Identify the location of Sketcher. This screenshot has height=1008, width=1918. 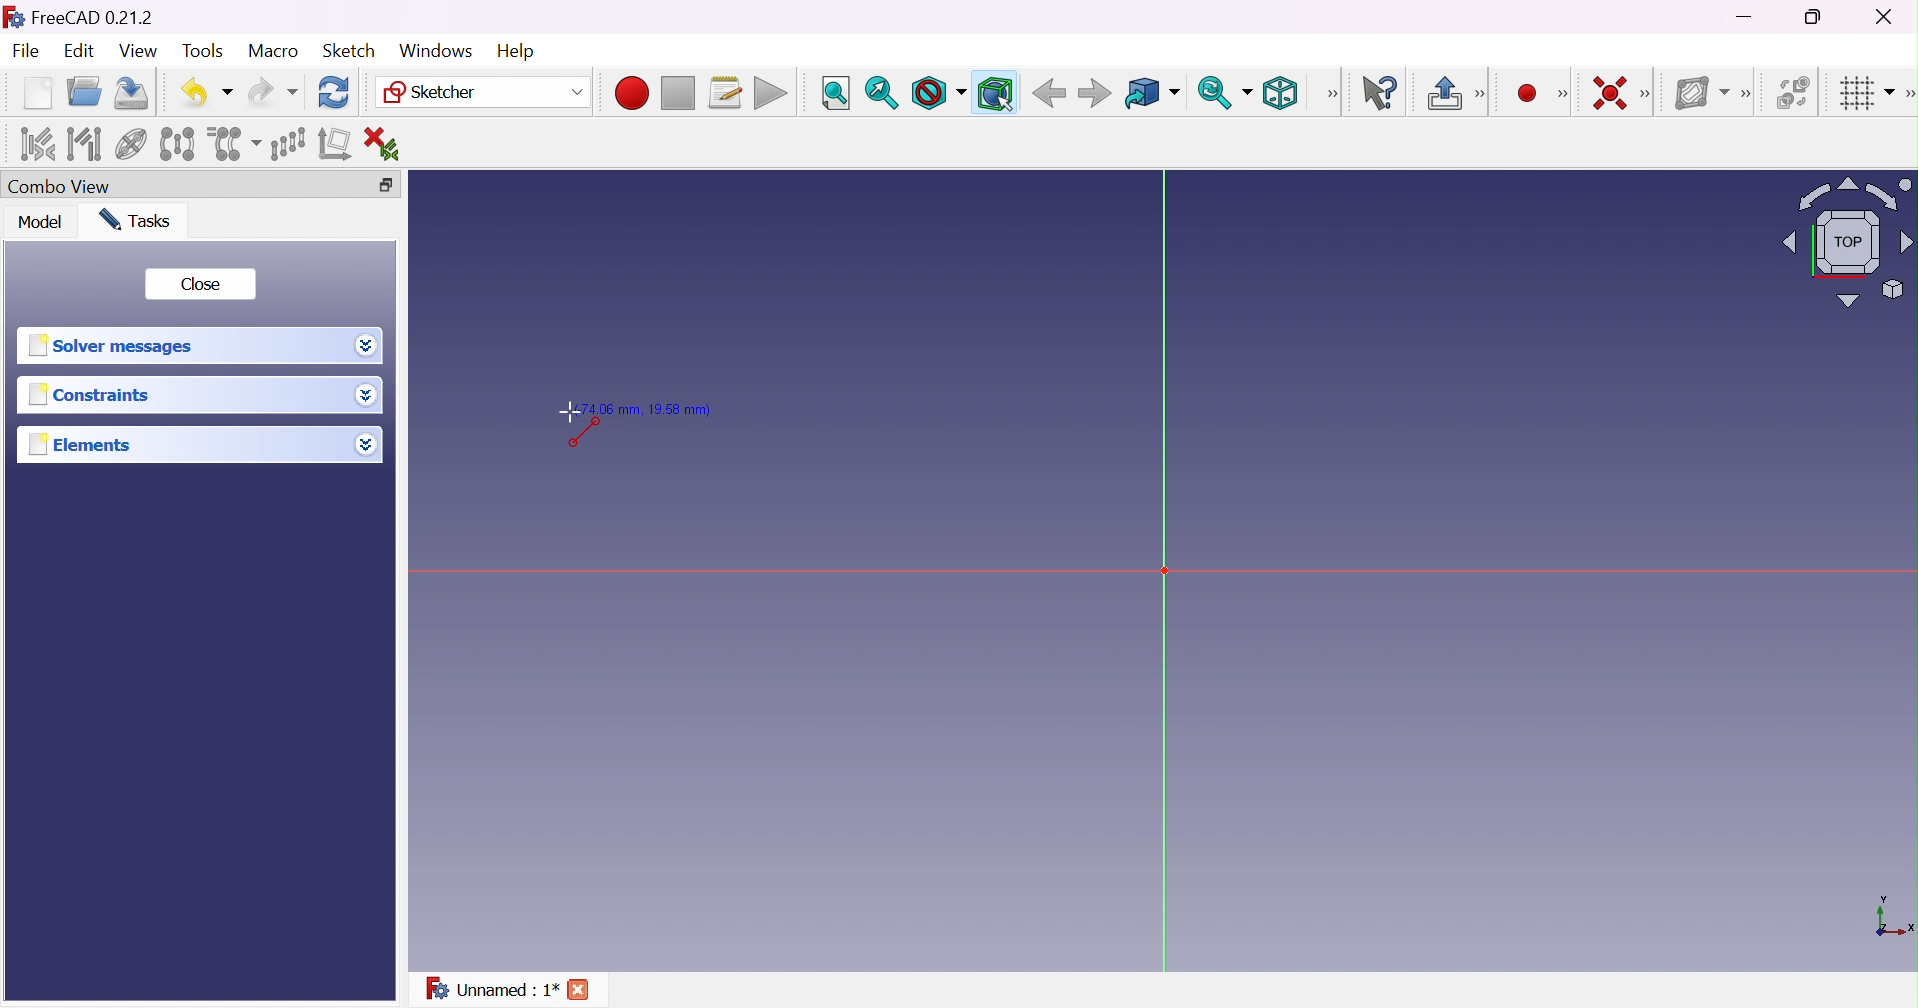
(485, 94).